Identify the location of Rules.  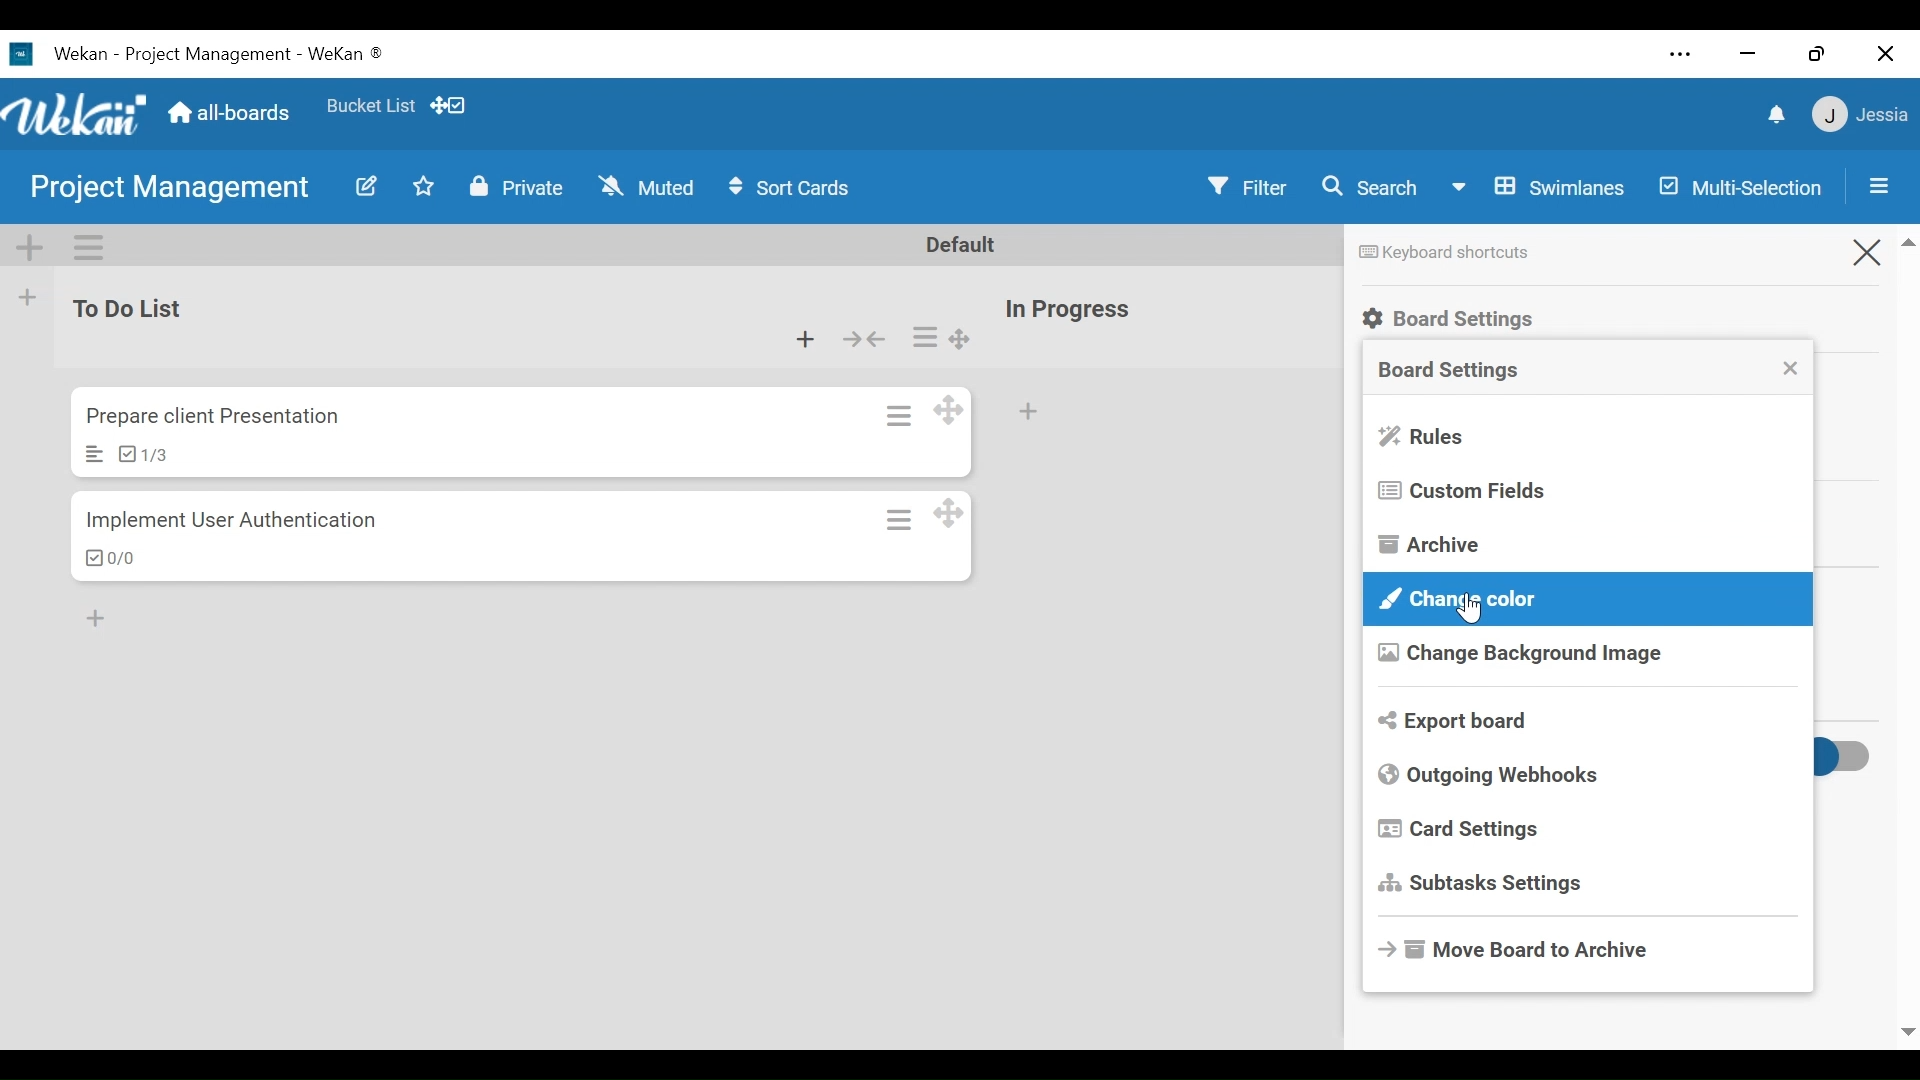
(1424, 438).